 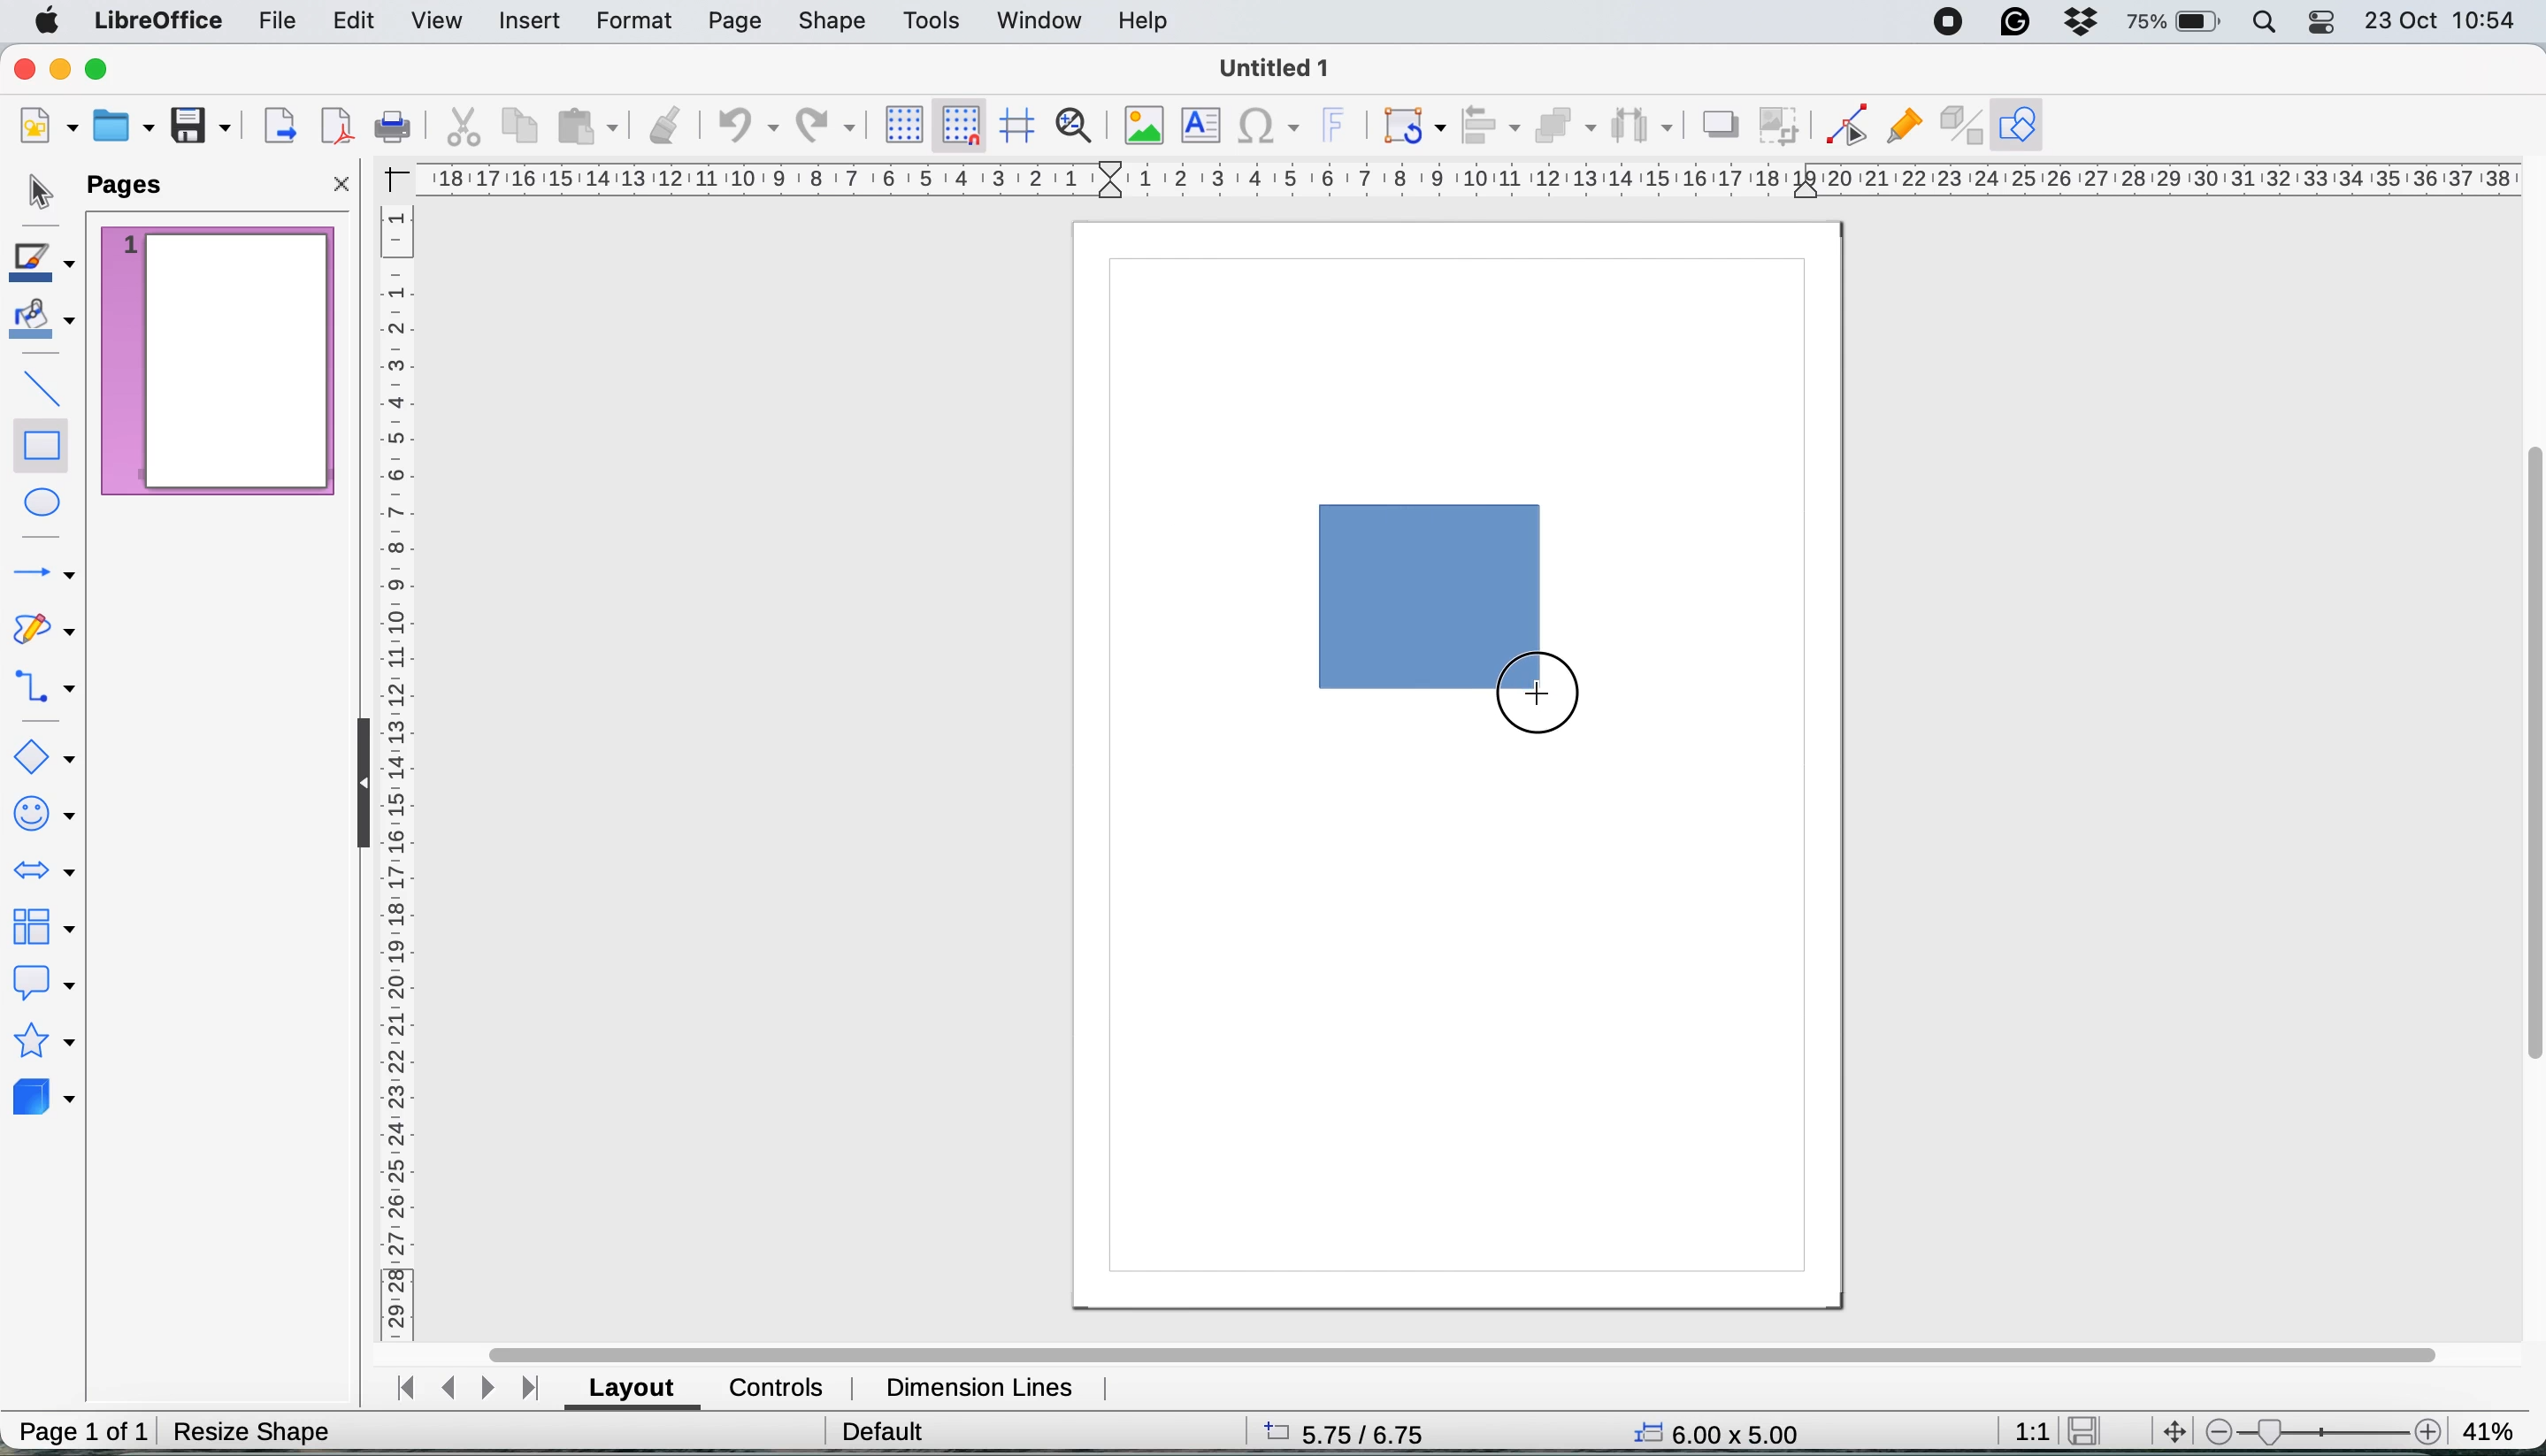 What do you see at coordinates (745, 127) in the screenshot?
I see `undo` at bounding box center [745, 127].